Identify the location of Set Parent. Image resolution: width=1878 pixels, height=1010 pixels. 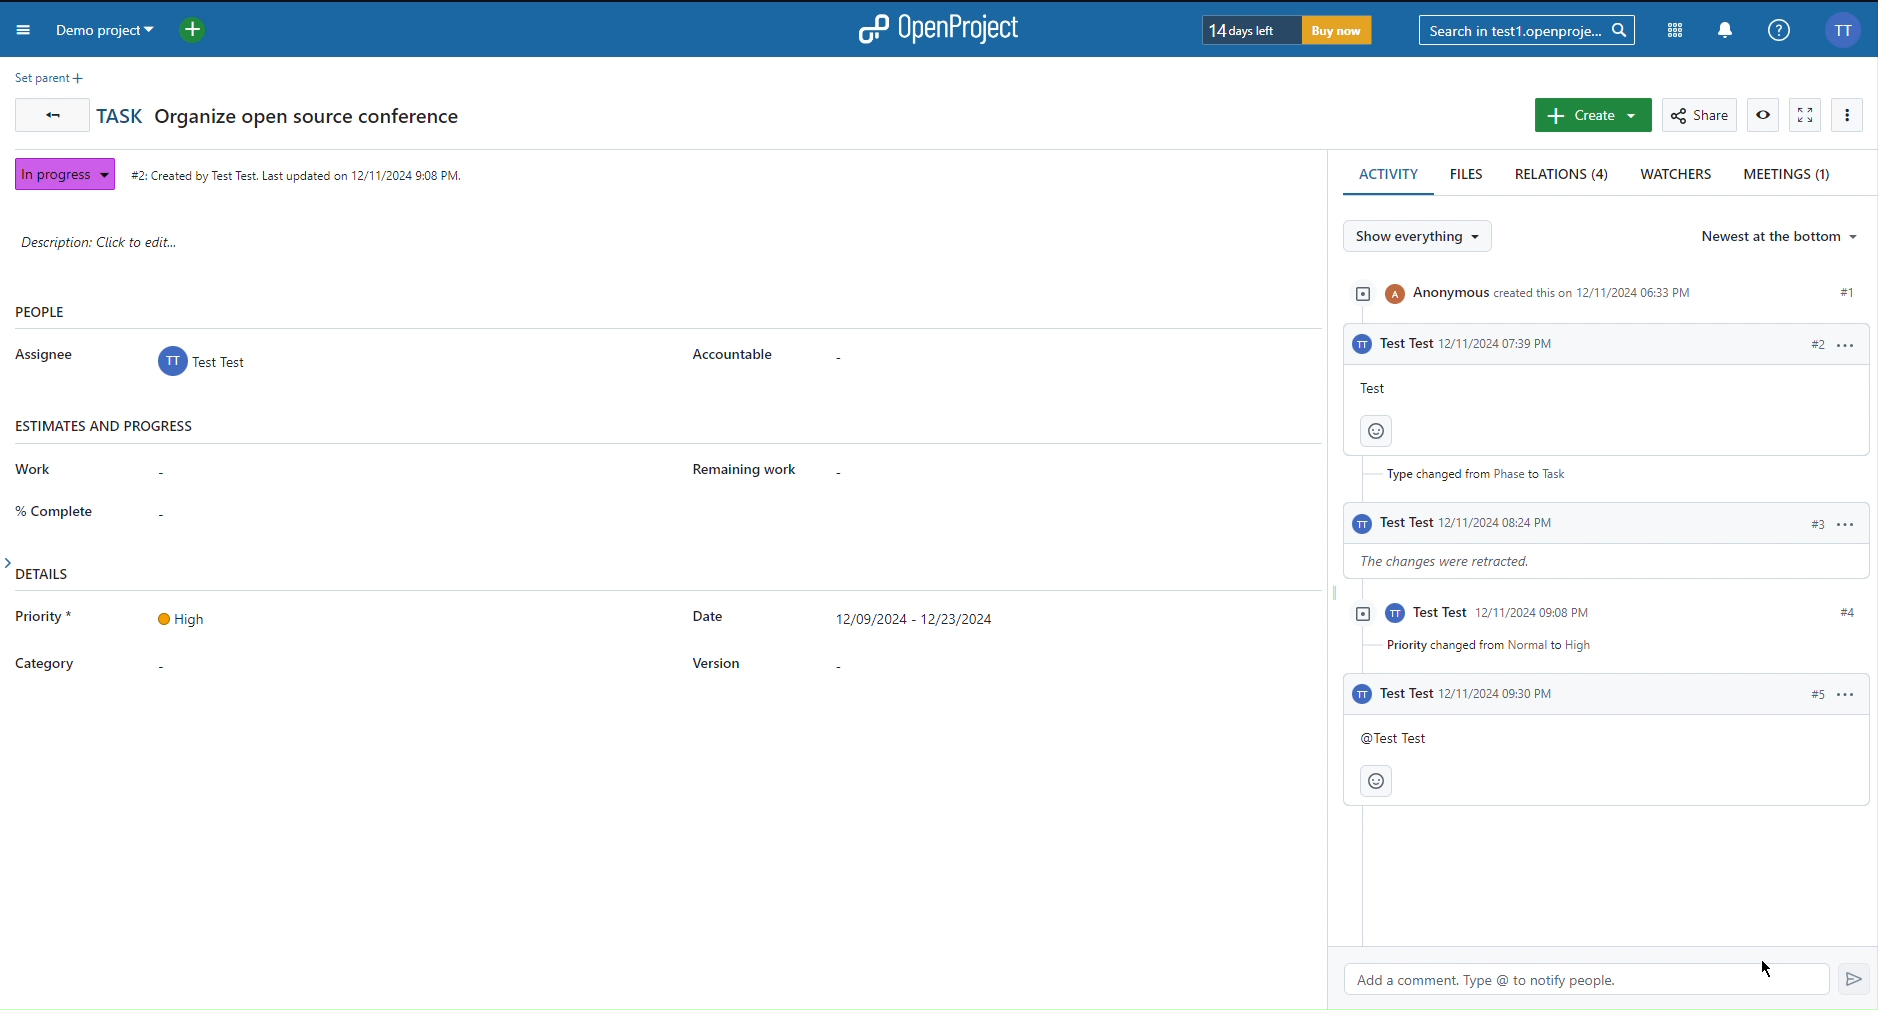
(45, 77).